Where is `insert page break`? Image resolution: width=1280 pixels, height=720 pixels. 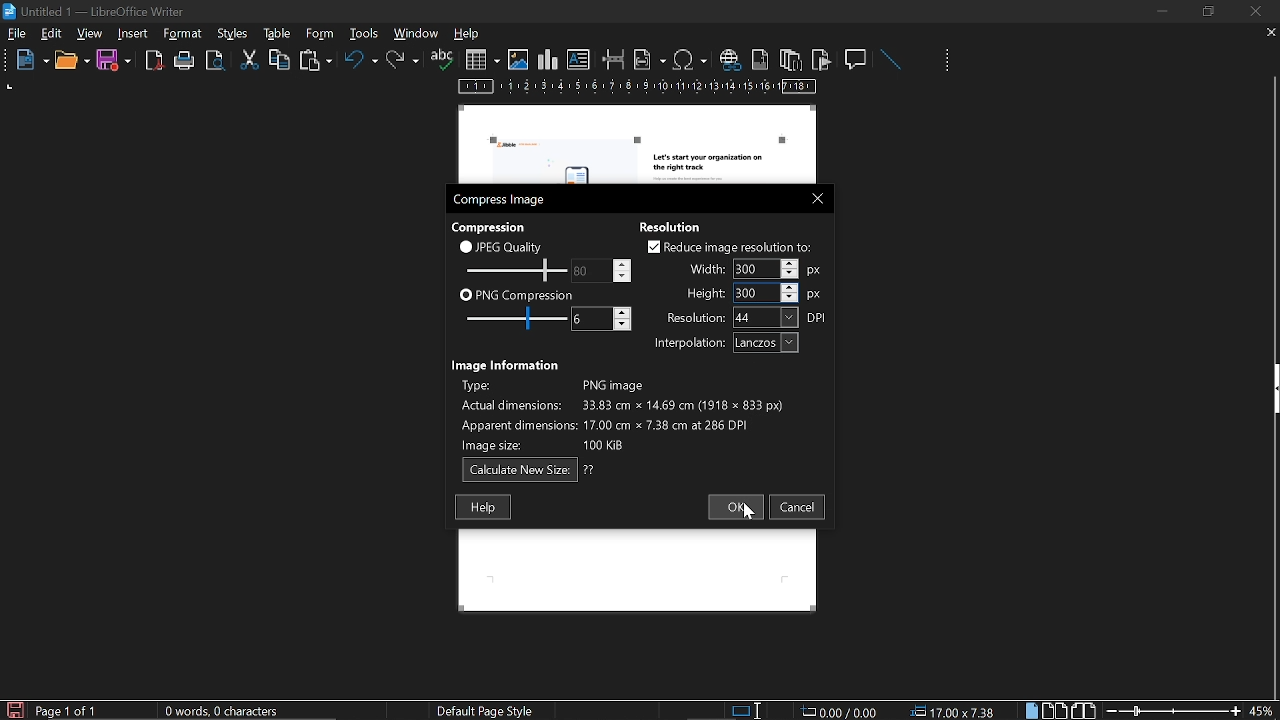 insert page break is located at coordinates (614, 60).